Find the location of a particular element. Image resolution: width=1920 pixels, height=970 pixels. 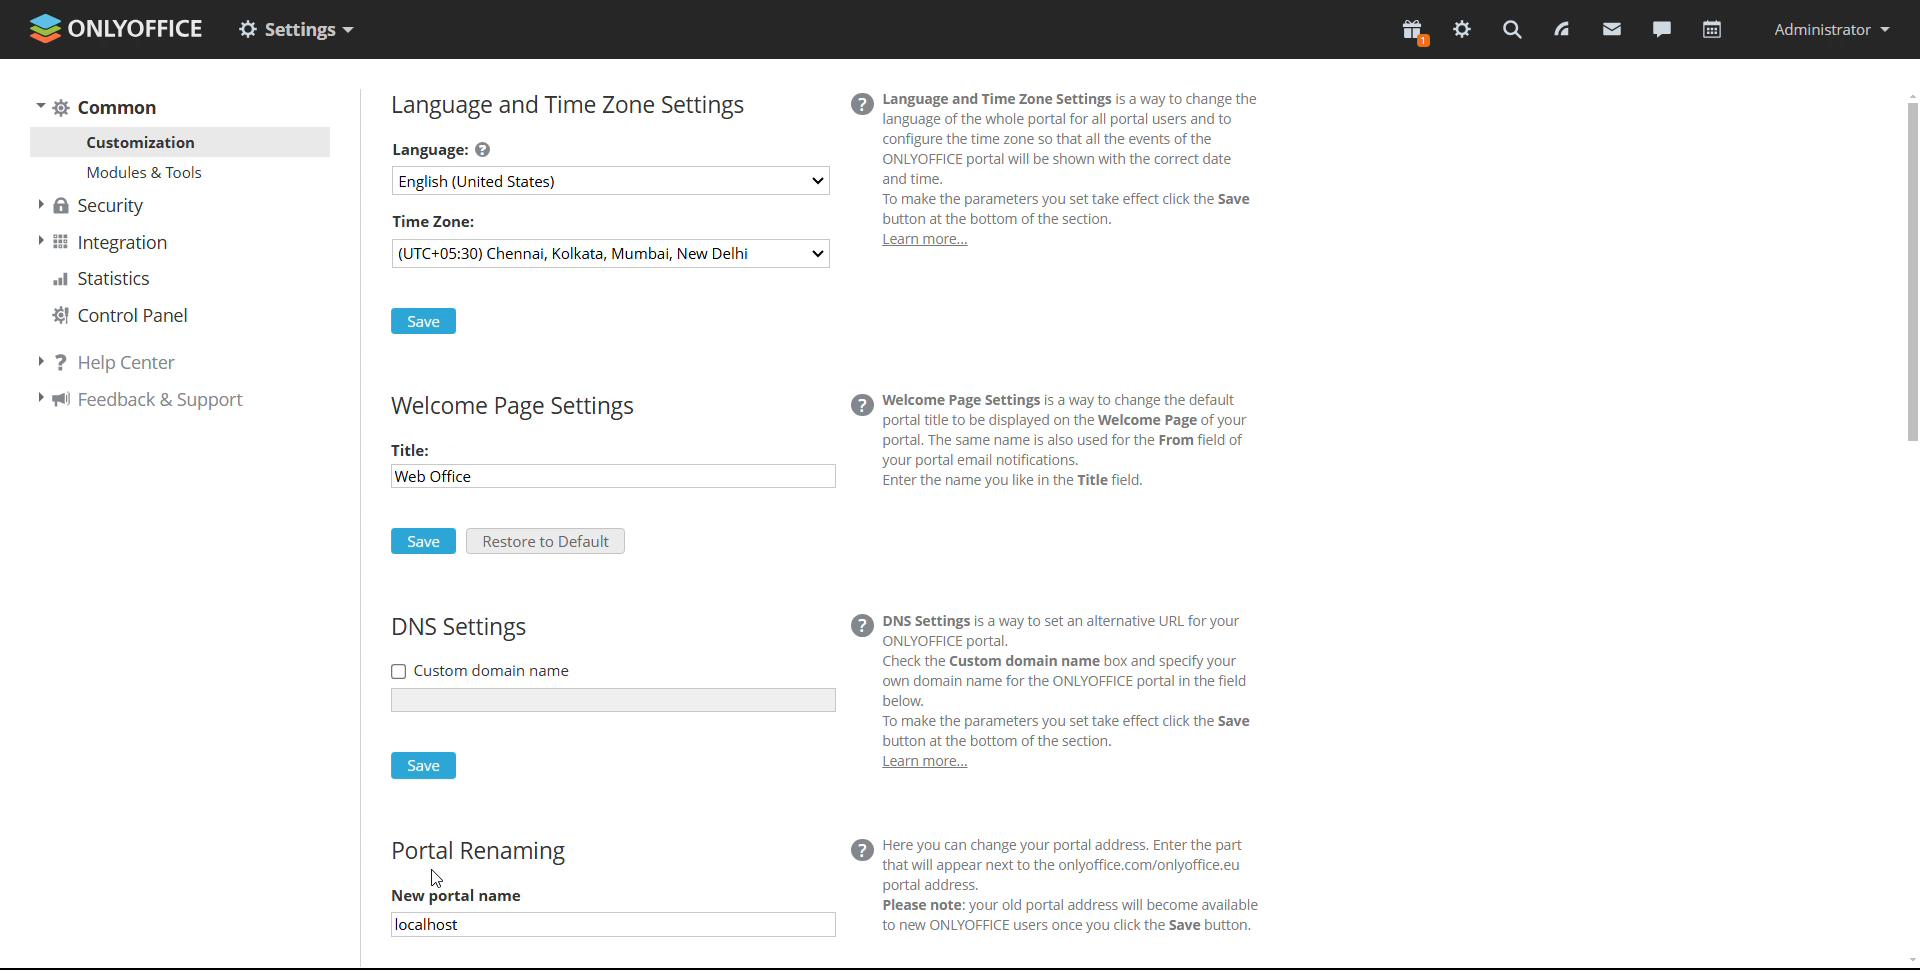

@ Here you can change your portal address. Enter the part
that will appear next to the onlyoffice.com/onlyoffice.eu
portal address.

Please note: your old portal address will become available
] to new ONLYOFFICE users once you lick the Save button. is located at coordinates (1089, 884).